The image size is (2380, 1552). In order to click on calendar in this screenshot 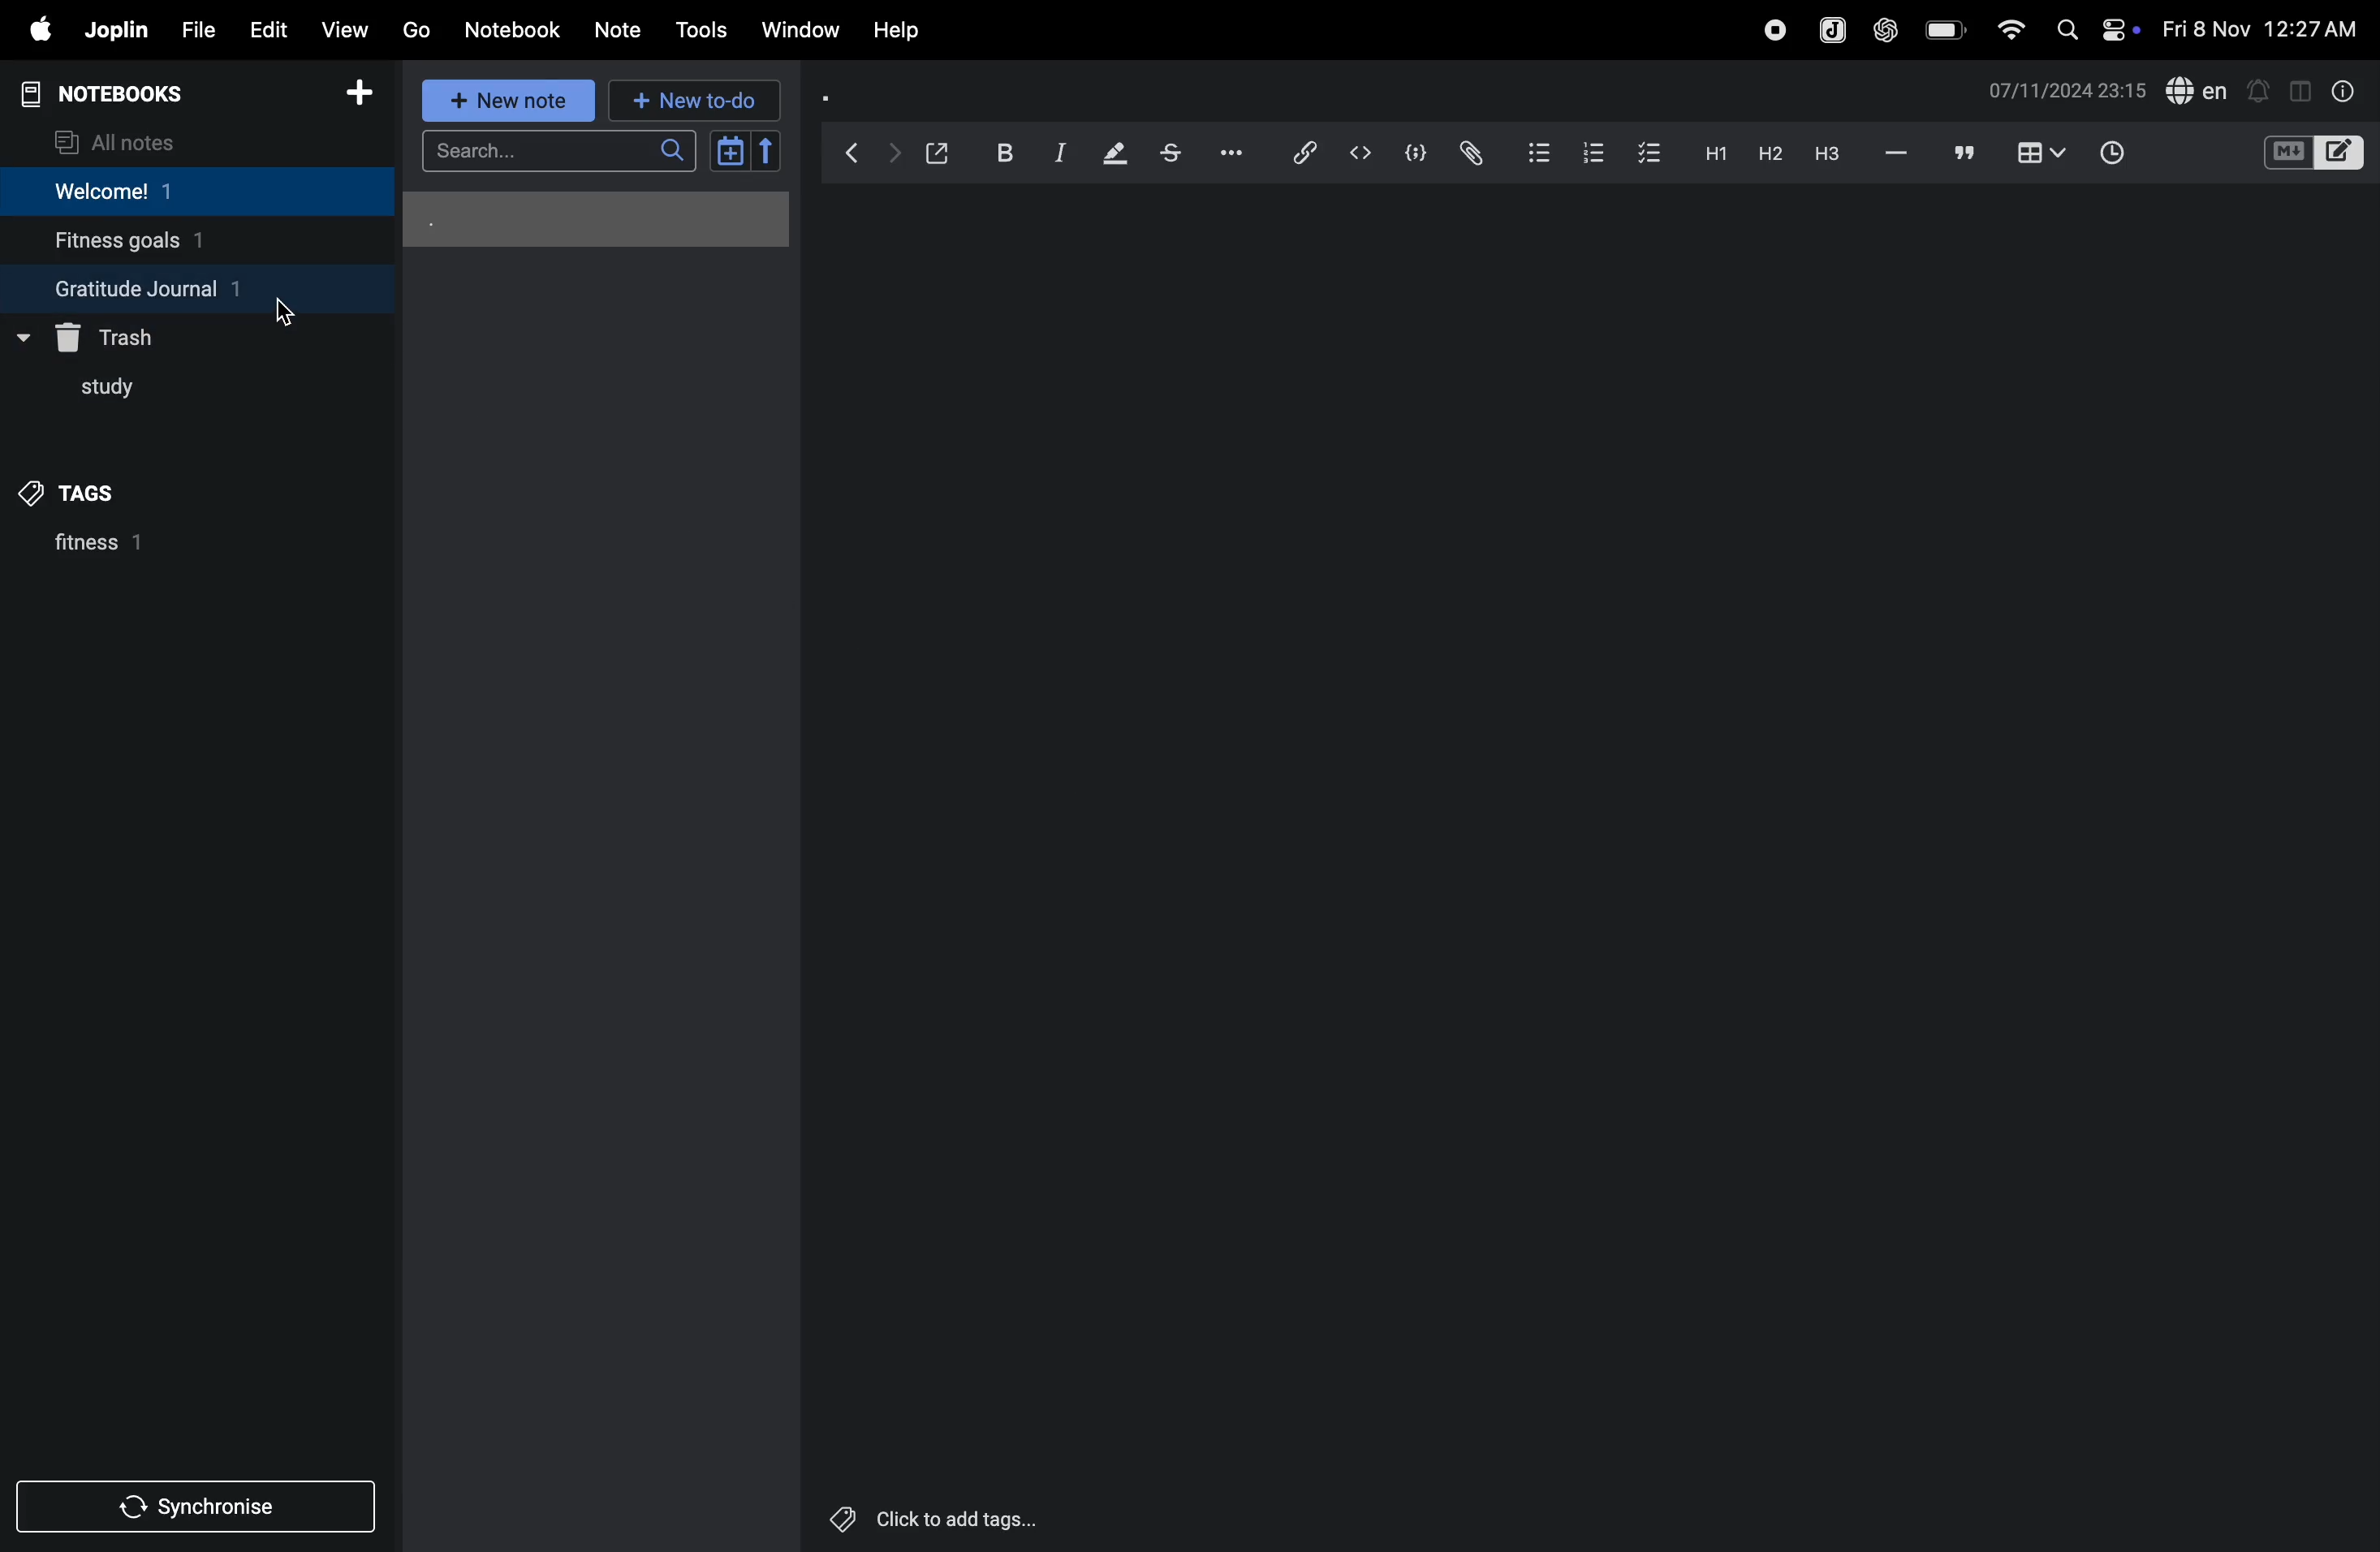, I will do `click(744, 151)`.